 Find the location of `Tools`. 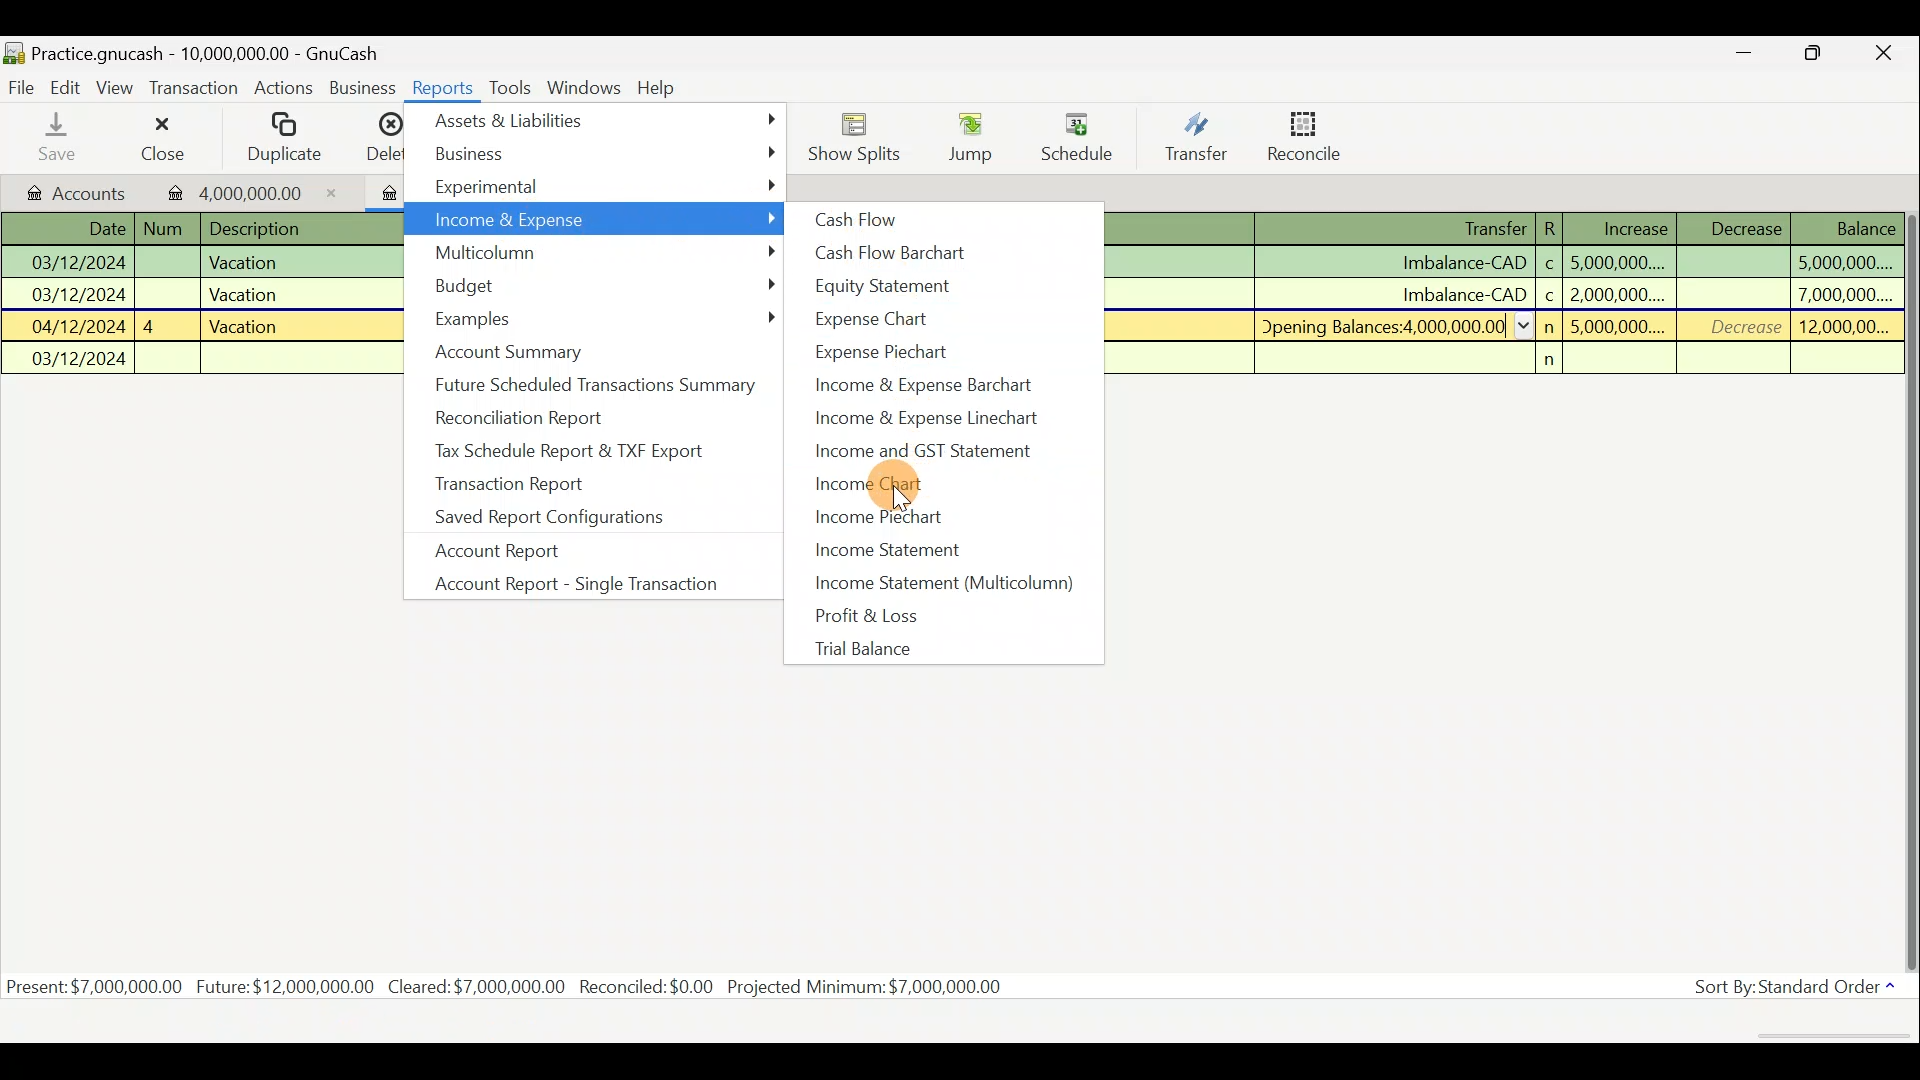

Tools is located at coordinates (514, 87).